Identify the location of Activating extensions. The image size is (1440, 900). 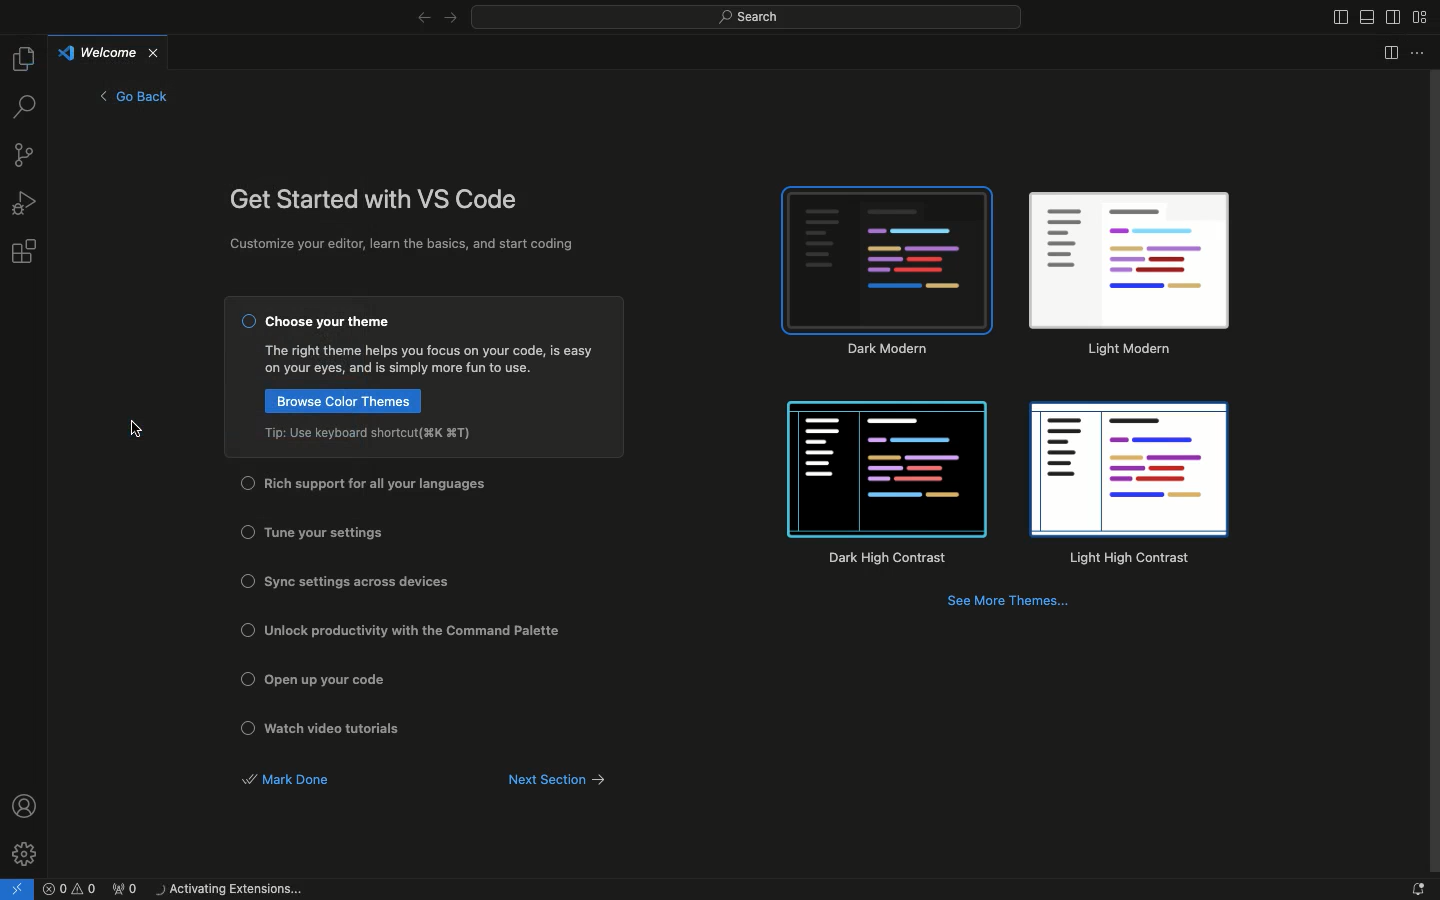
(234, 890).